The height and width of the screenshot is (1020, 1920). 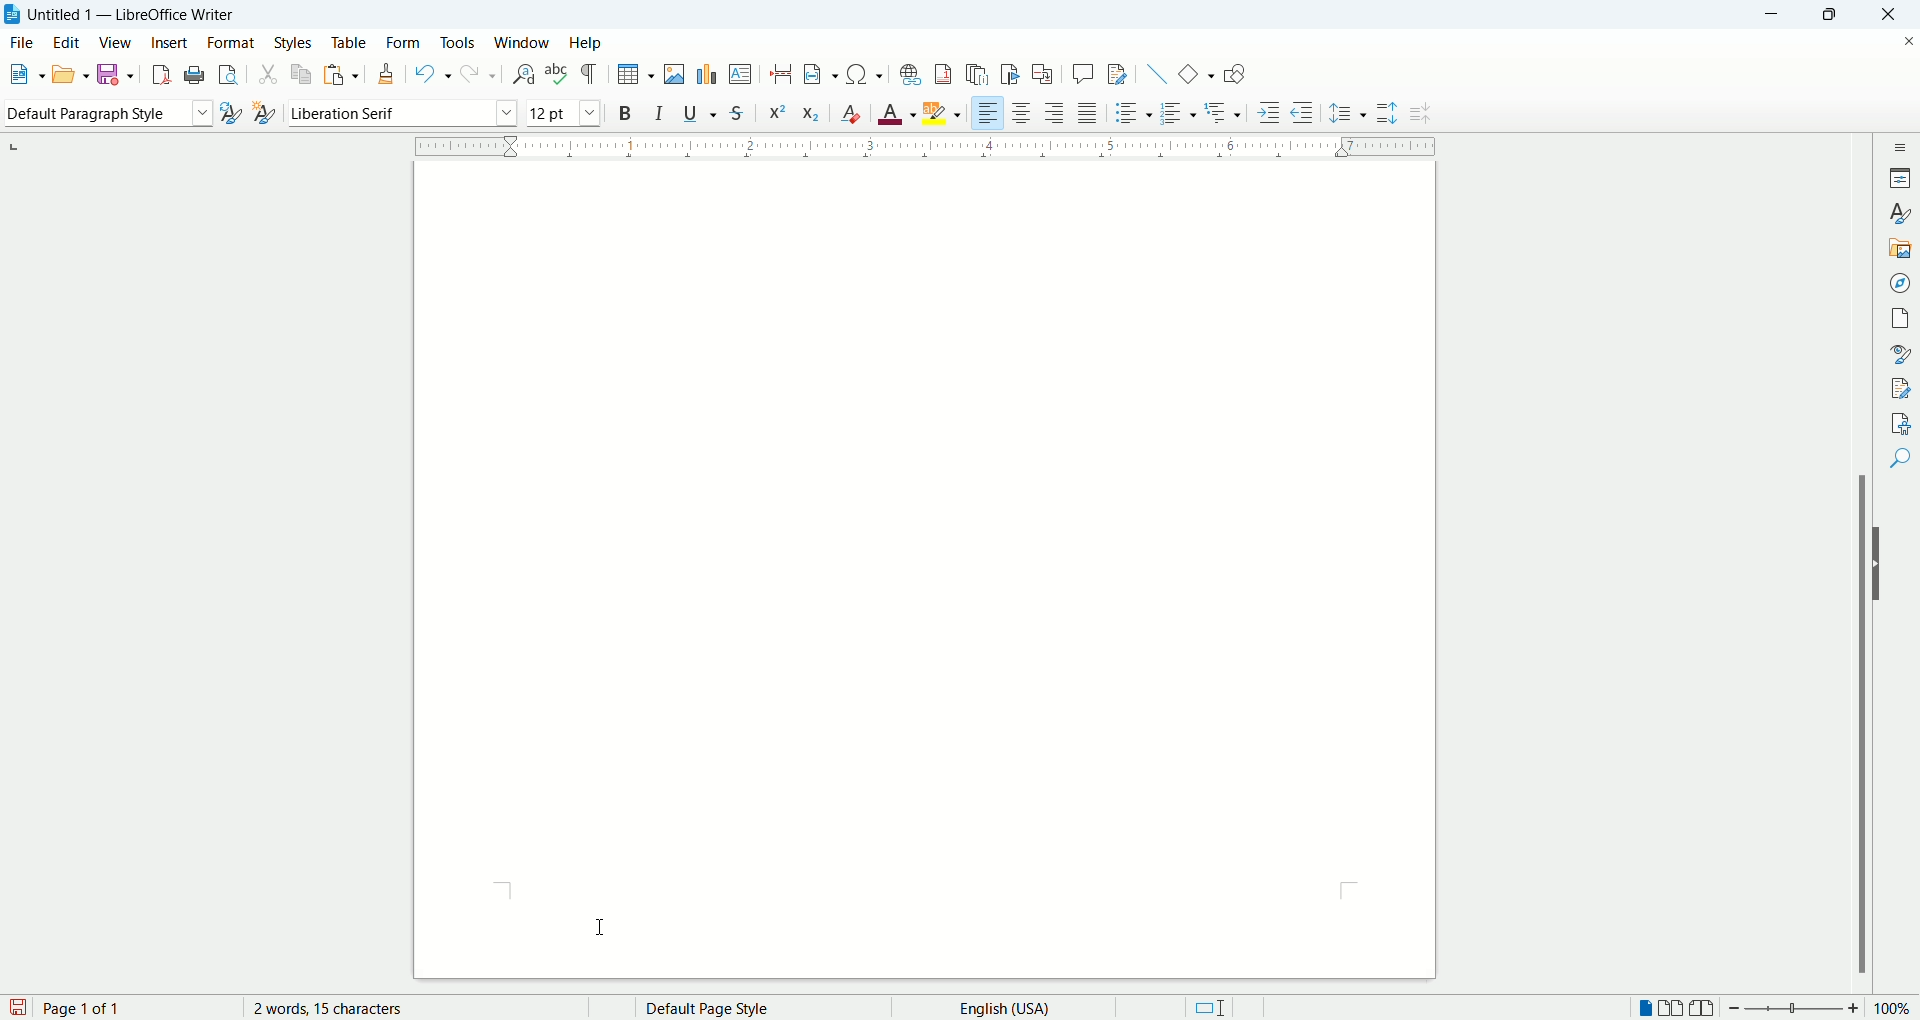 I want to click on minimize, so click(x=1778, y=13).